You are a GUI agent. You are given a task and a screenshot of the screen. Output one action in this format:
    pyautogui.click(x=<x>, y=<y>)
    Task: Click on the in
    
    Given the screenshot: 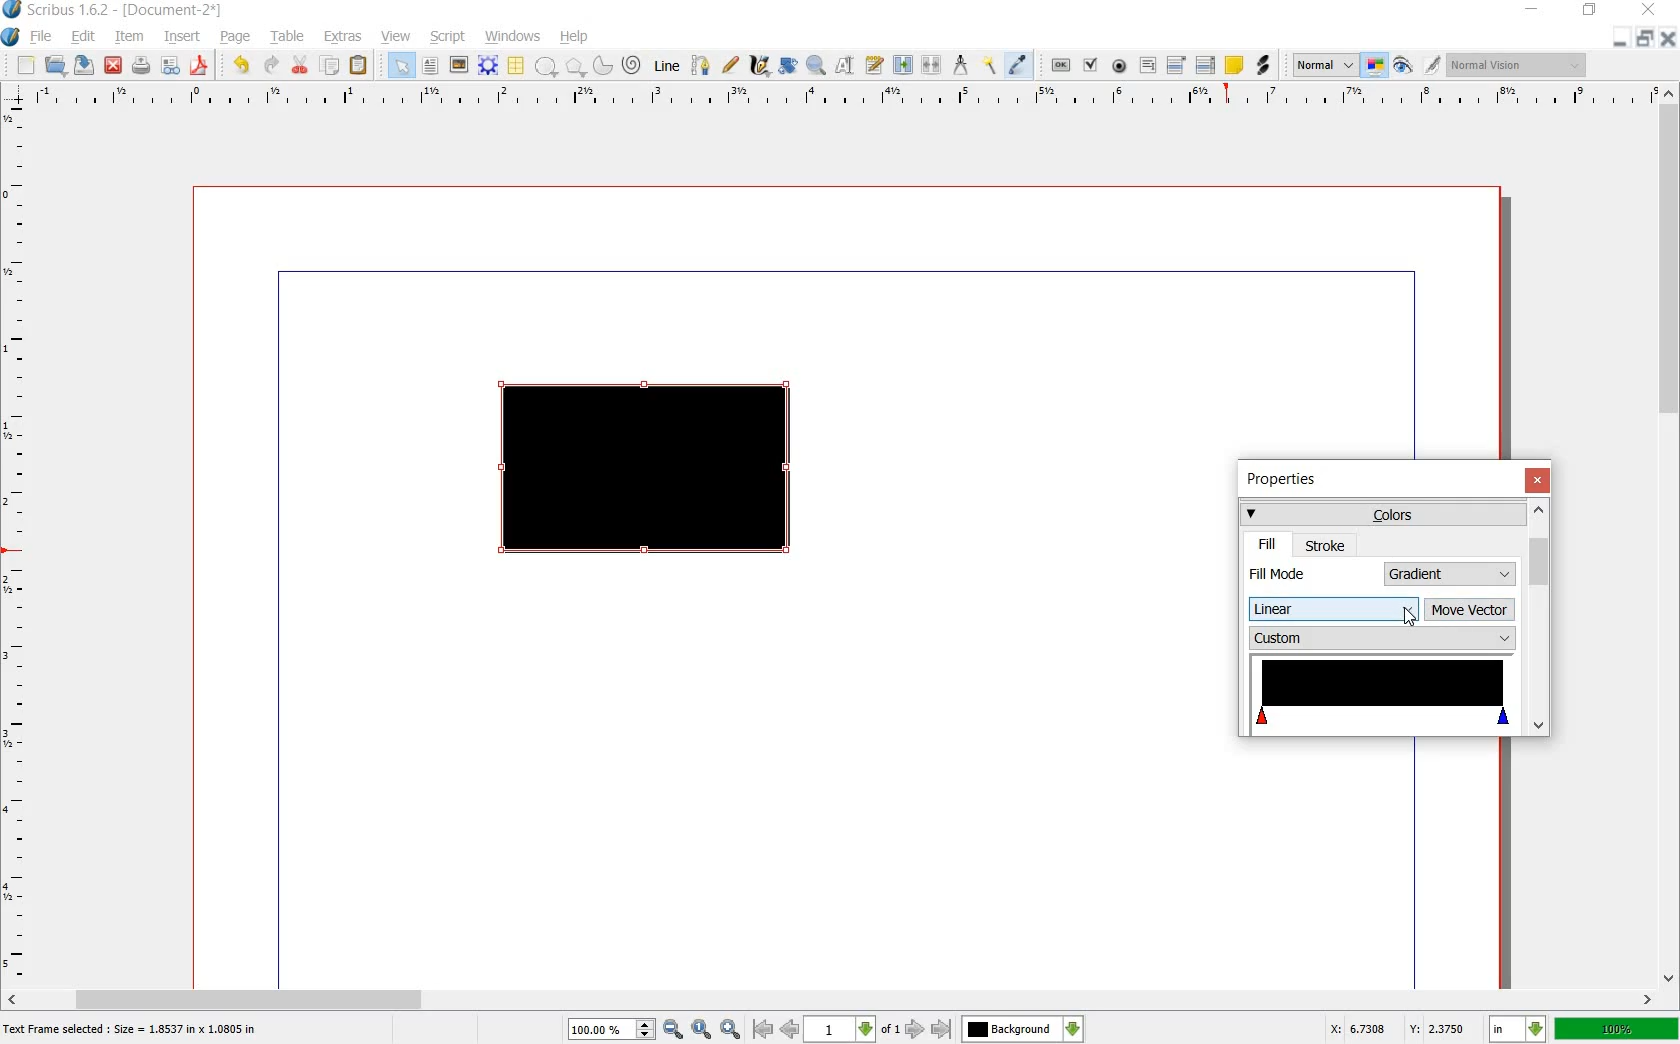 What is the action you would take?
    pyautogui.click(x=1519, y=1029)
    